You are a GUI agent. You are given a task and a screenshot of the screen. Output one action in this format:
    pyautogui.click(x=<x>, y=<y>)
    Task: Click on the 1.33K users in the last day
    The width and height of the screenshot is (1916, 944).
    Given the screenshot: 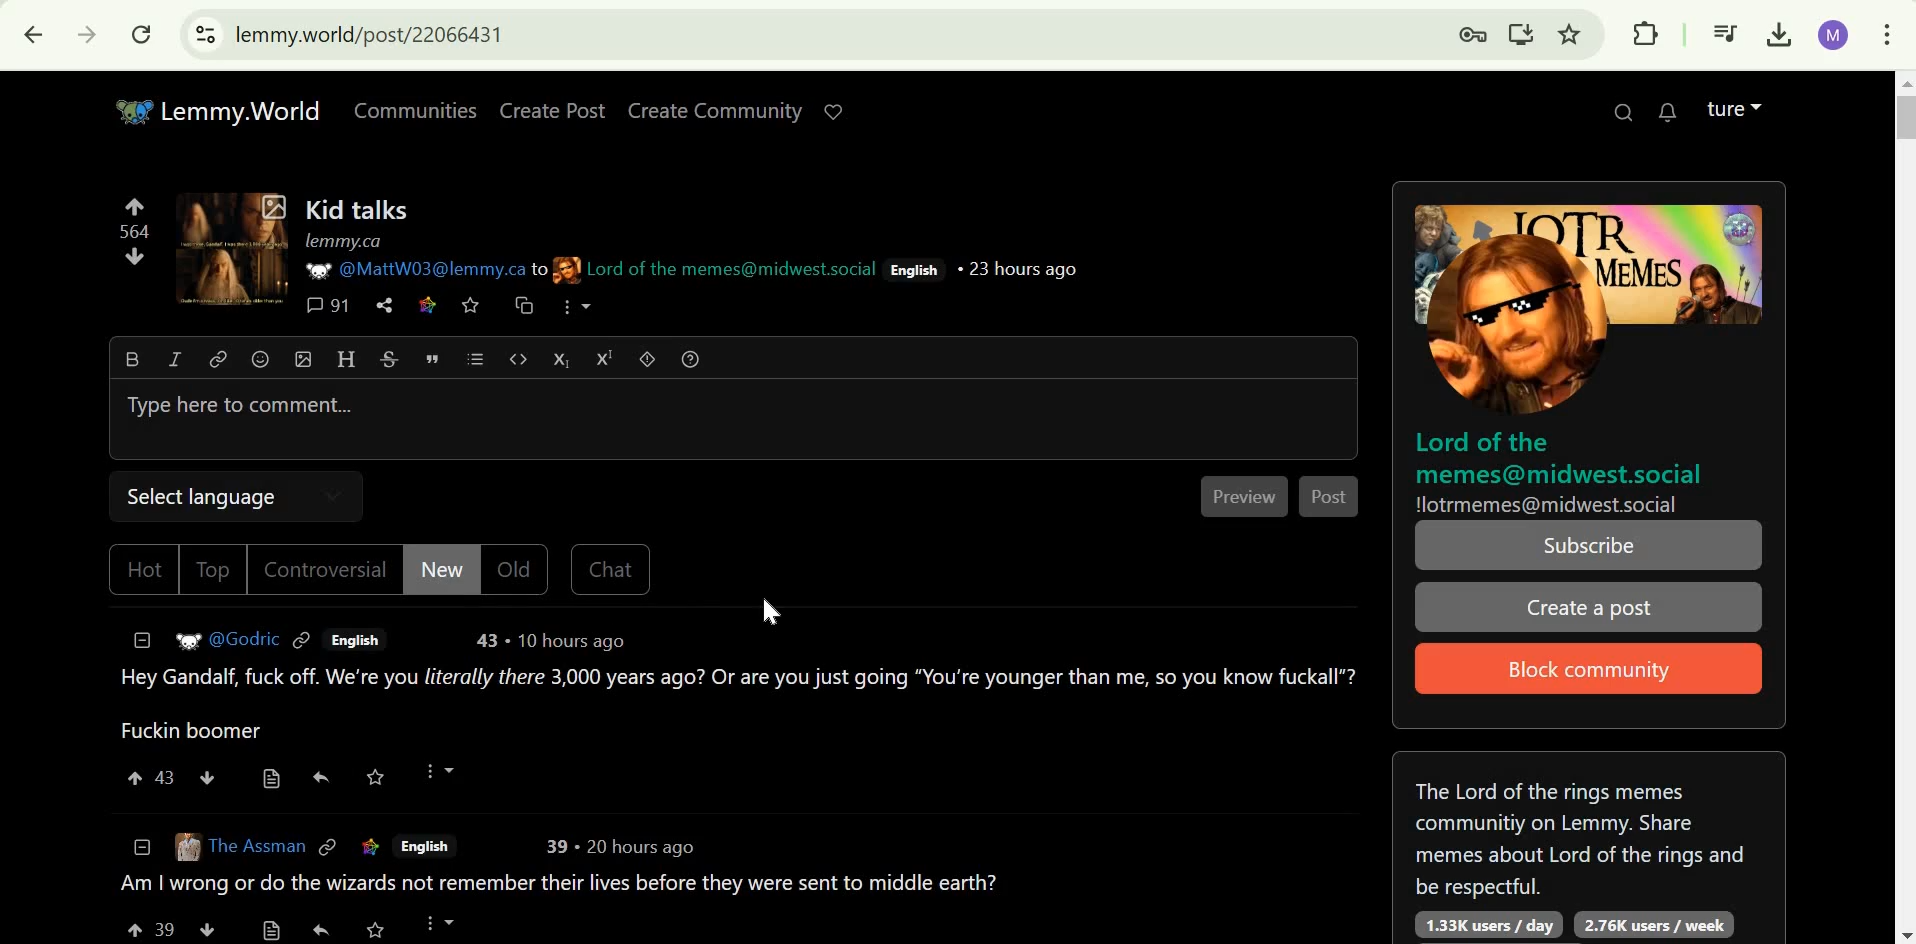 What is the action you would take?
    pyautogui.click(x=1482, y=924)
    